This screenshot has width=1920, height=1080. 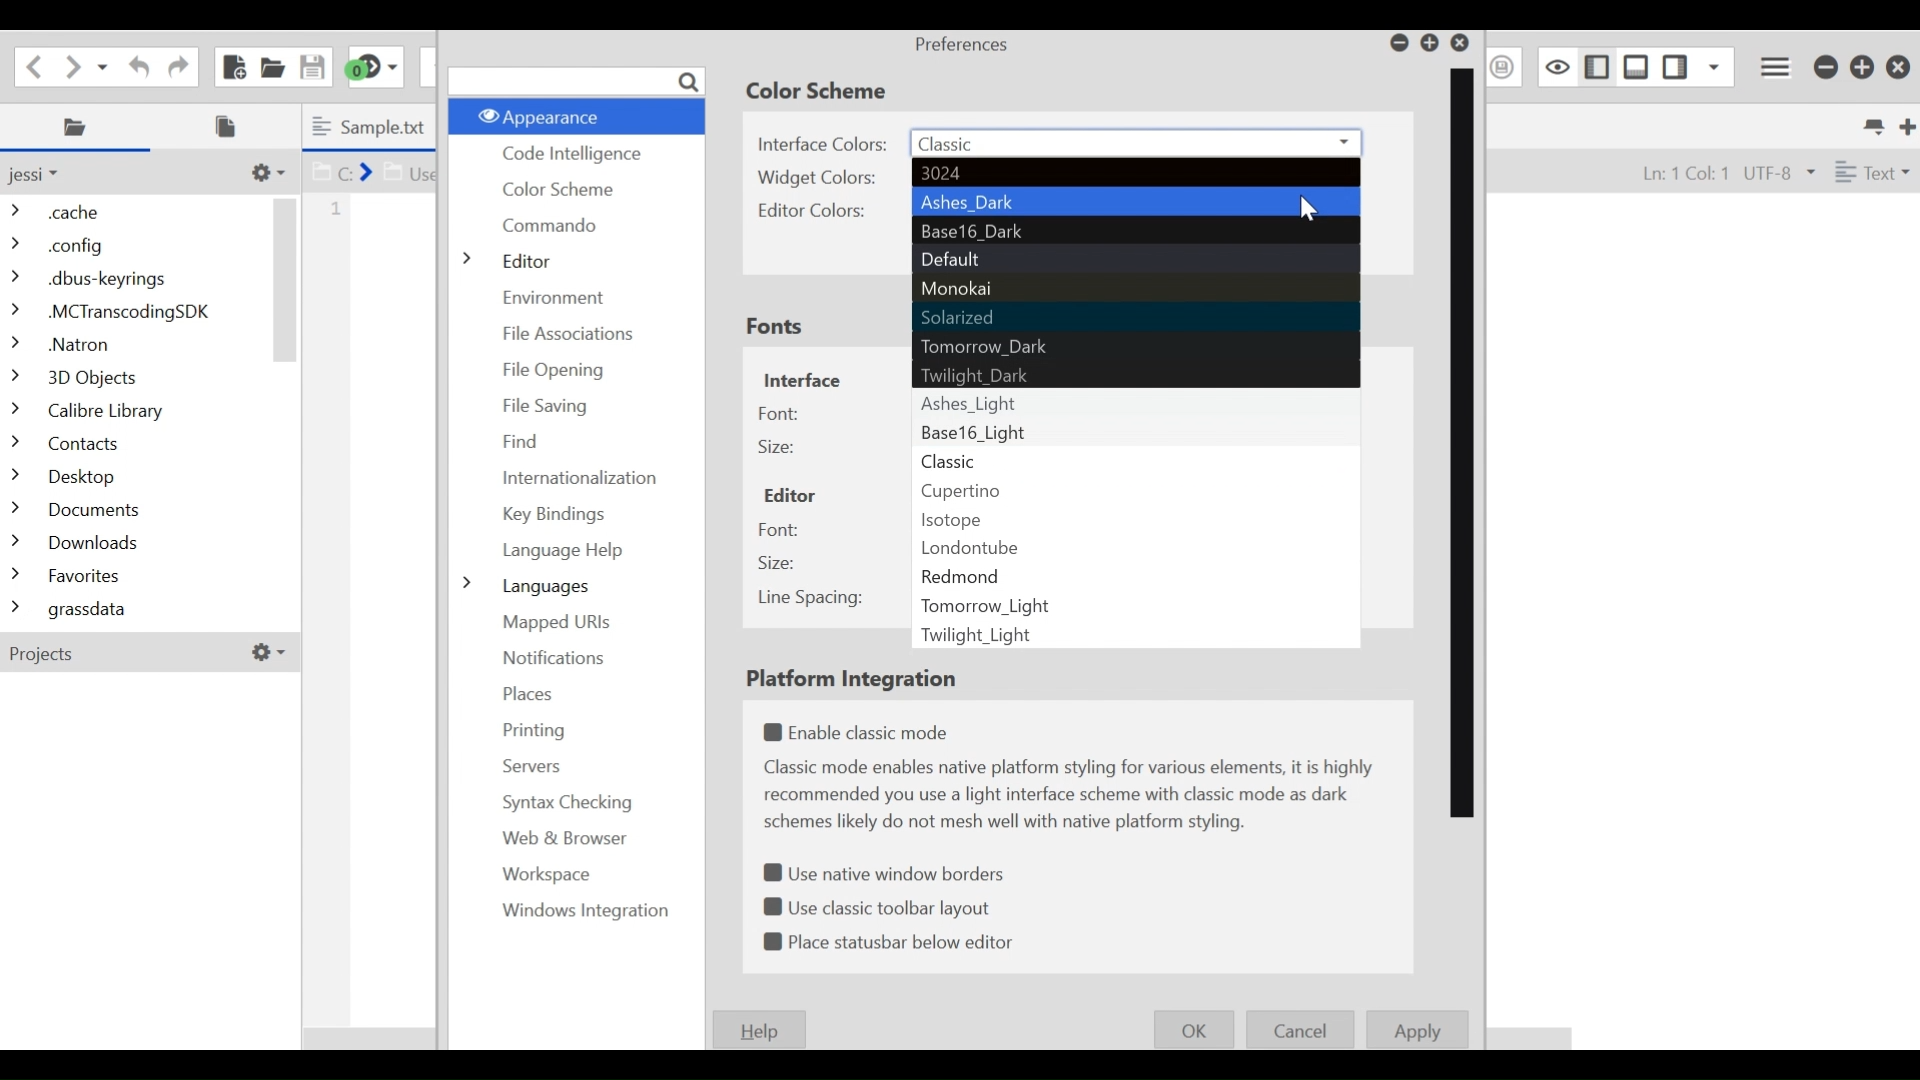 I want to click on Close, so click(x=1464, y=43).